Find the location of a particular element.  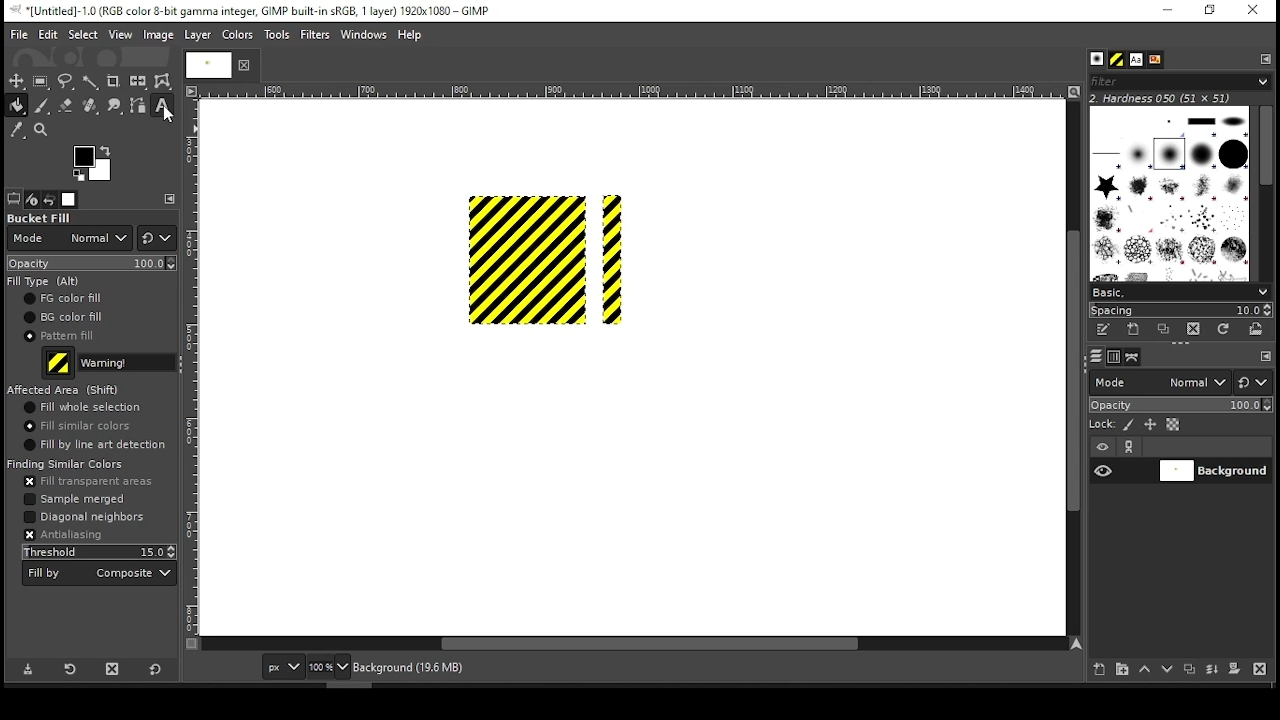

lock size and positioning is located at coordinates (1152, 425).